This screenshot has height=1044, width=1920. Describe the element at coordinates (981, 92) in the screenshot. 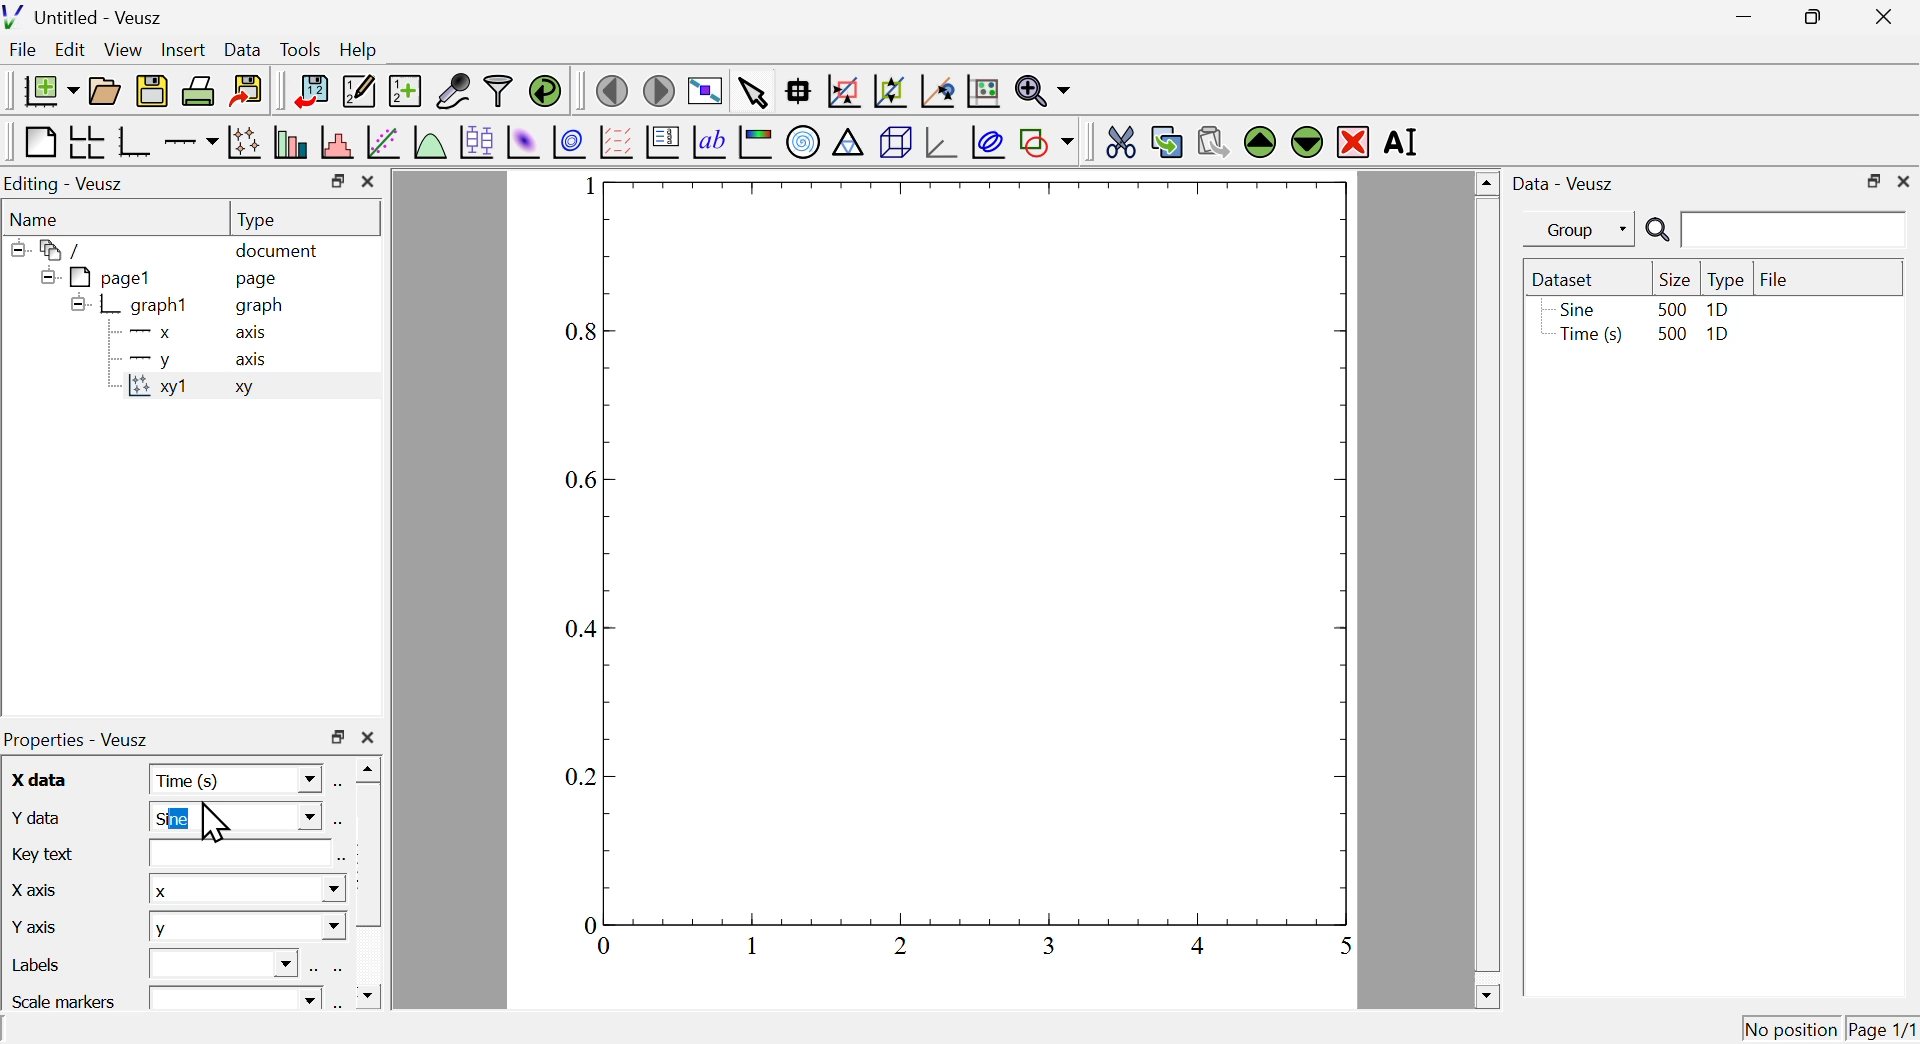

I see `rest graph axes` at that location.